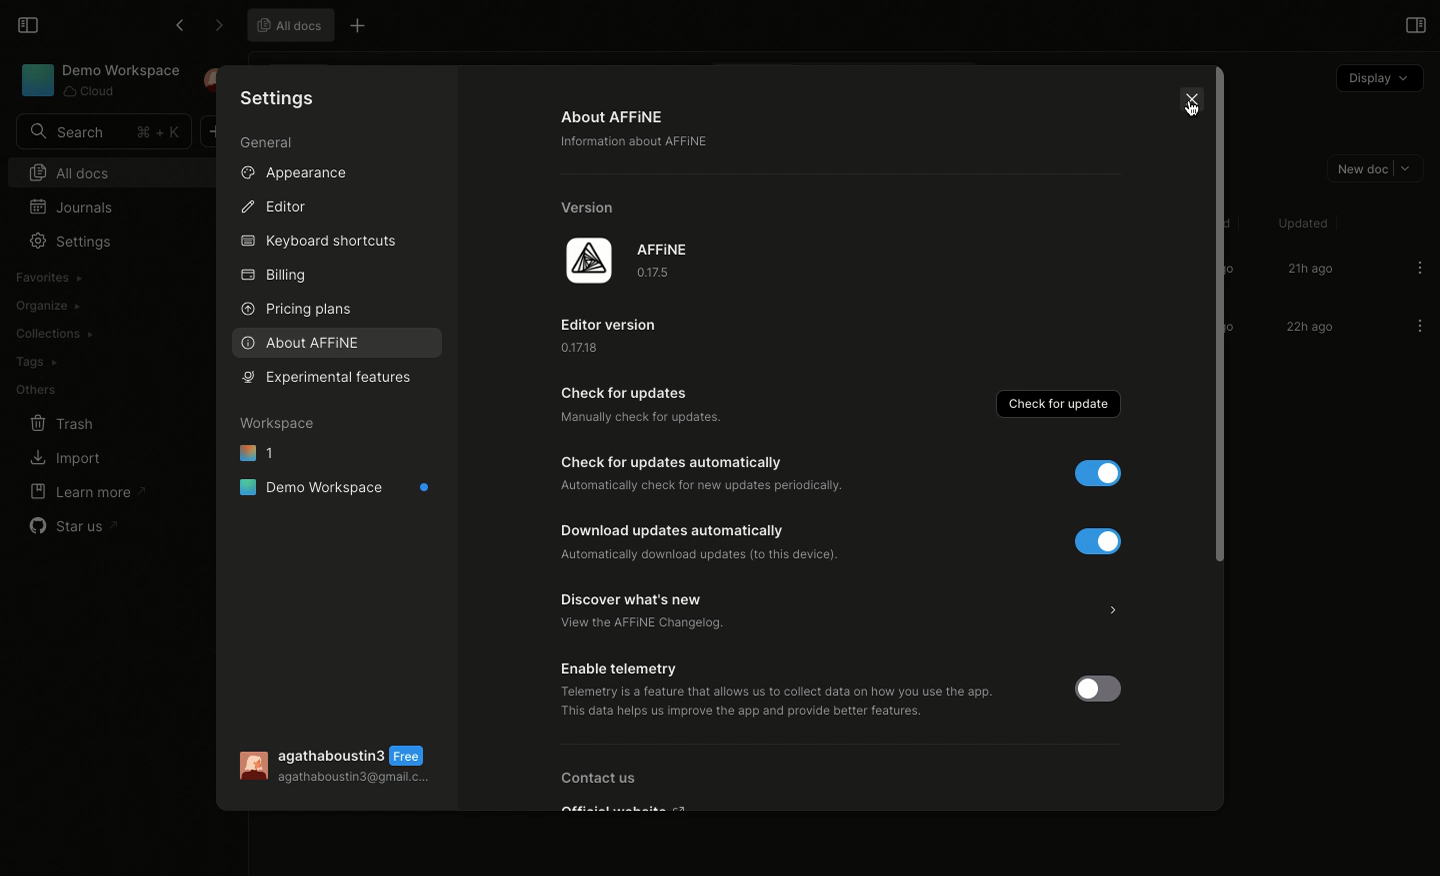  What do you see at coordinates (287, 24) in the screenshot?
I see `All docs` at bounding box center [287, 24].